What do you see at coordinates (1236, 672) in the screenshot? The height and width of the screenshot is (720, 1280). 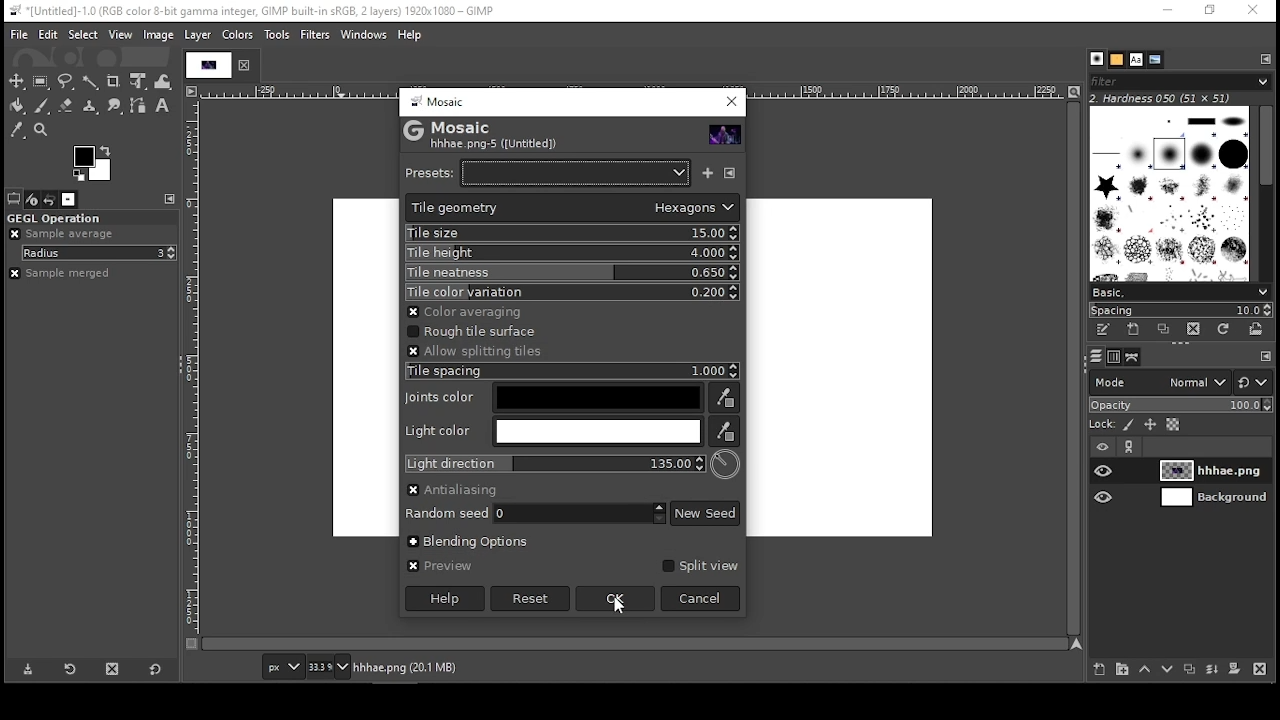 I see `add a mask` at bounding box center [1236, 672].